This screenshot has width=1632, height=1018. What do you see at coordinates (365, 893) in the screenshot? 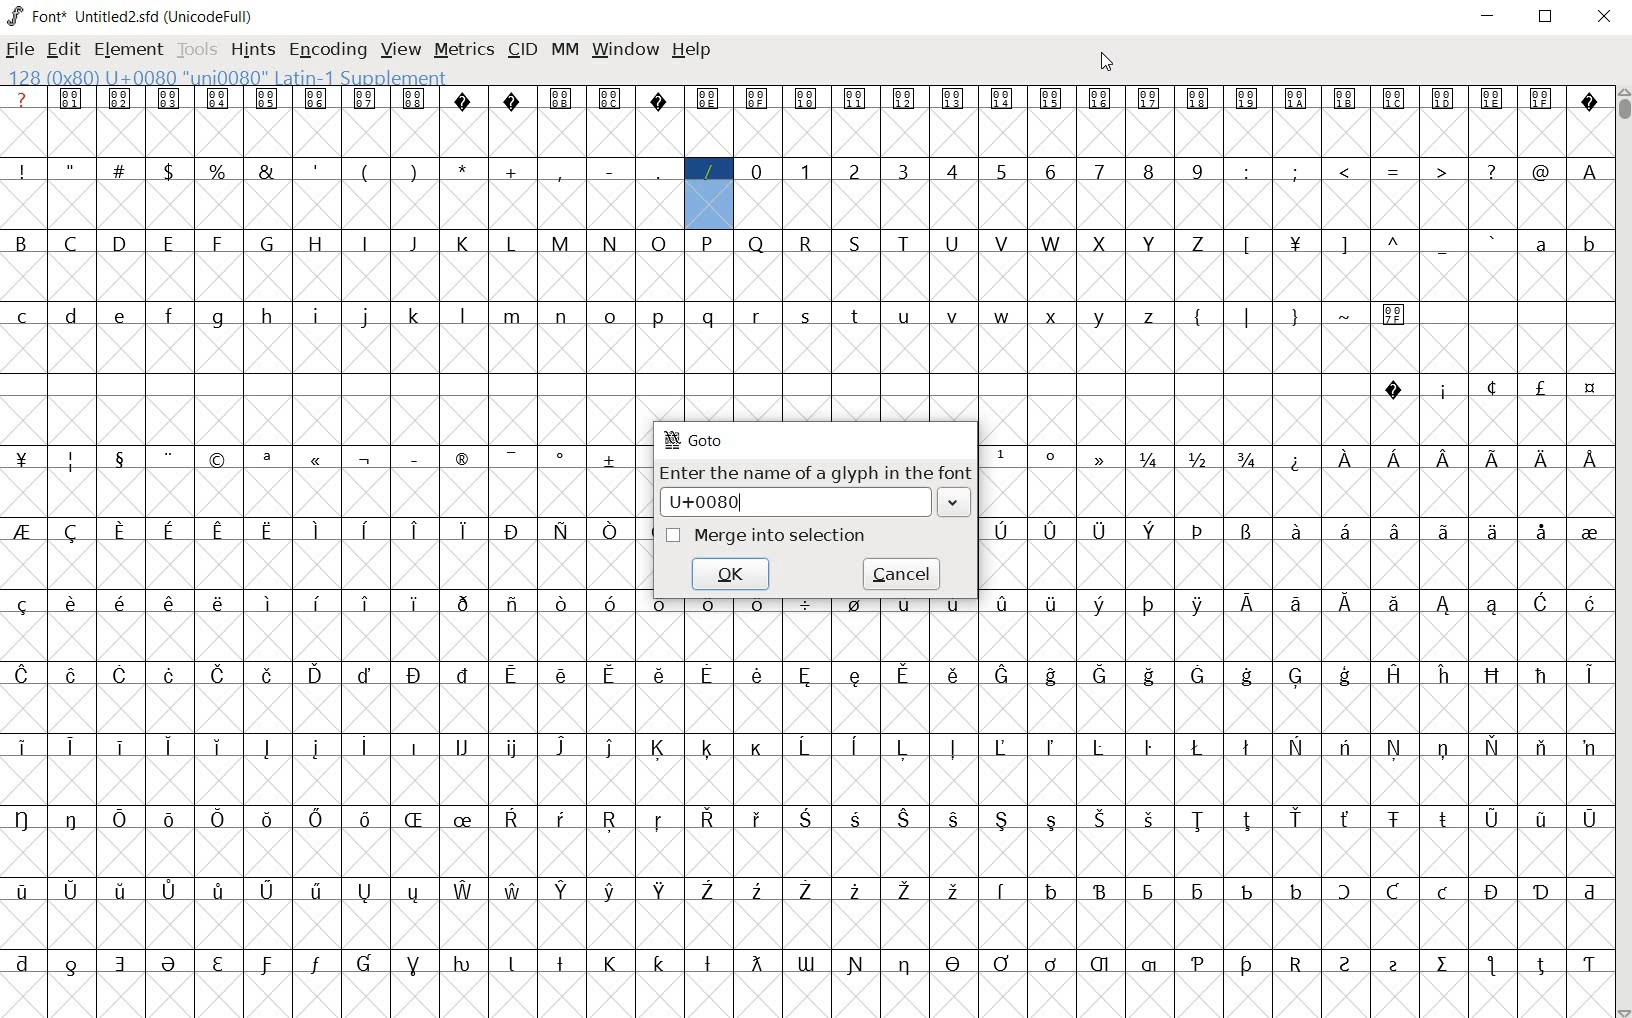
I see `glyph` at bounding box center [365, 893].